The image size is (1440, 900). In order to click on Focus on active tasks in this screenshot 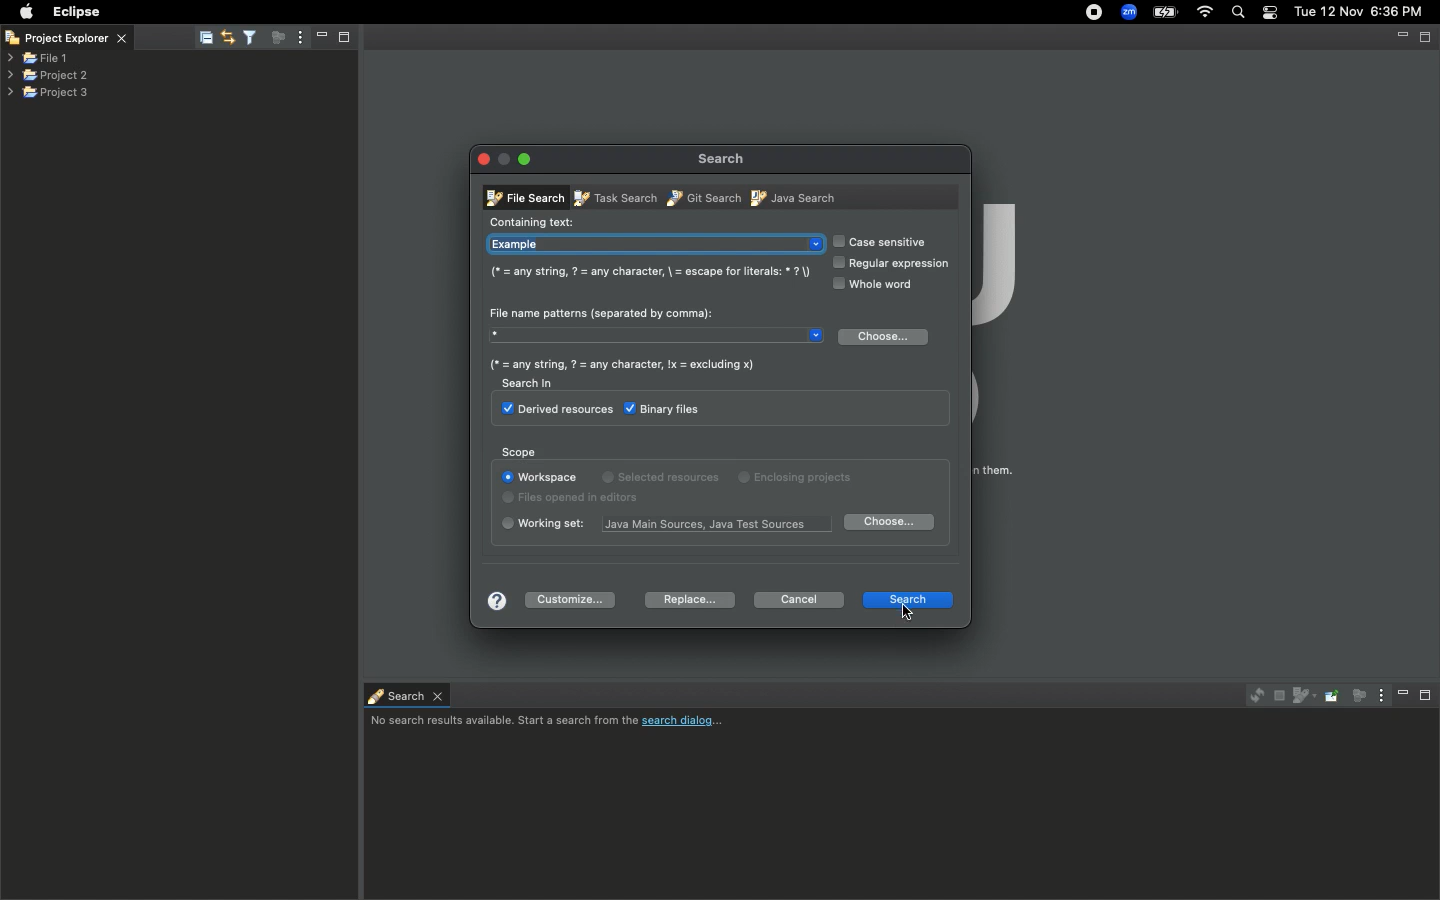, I will do `click(1353, 699)`.